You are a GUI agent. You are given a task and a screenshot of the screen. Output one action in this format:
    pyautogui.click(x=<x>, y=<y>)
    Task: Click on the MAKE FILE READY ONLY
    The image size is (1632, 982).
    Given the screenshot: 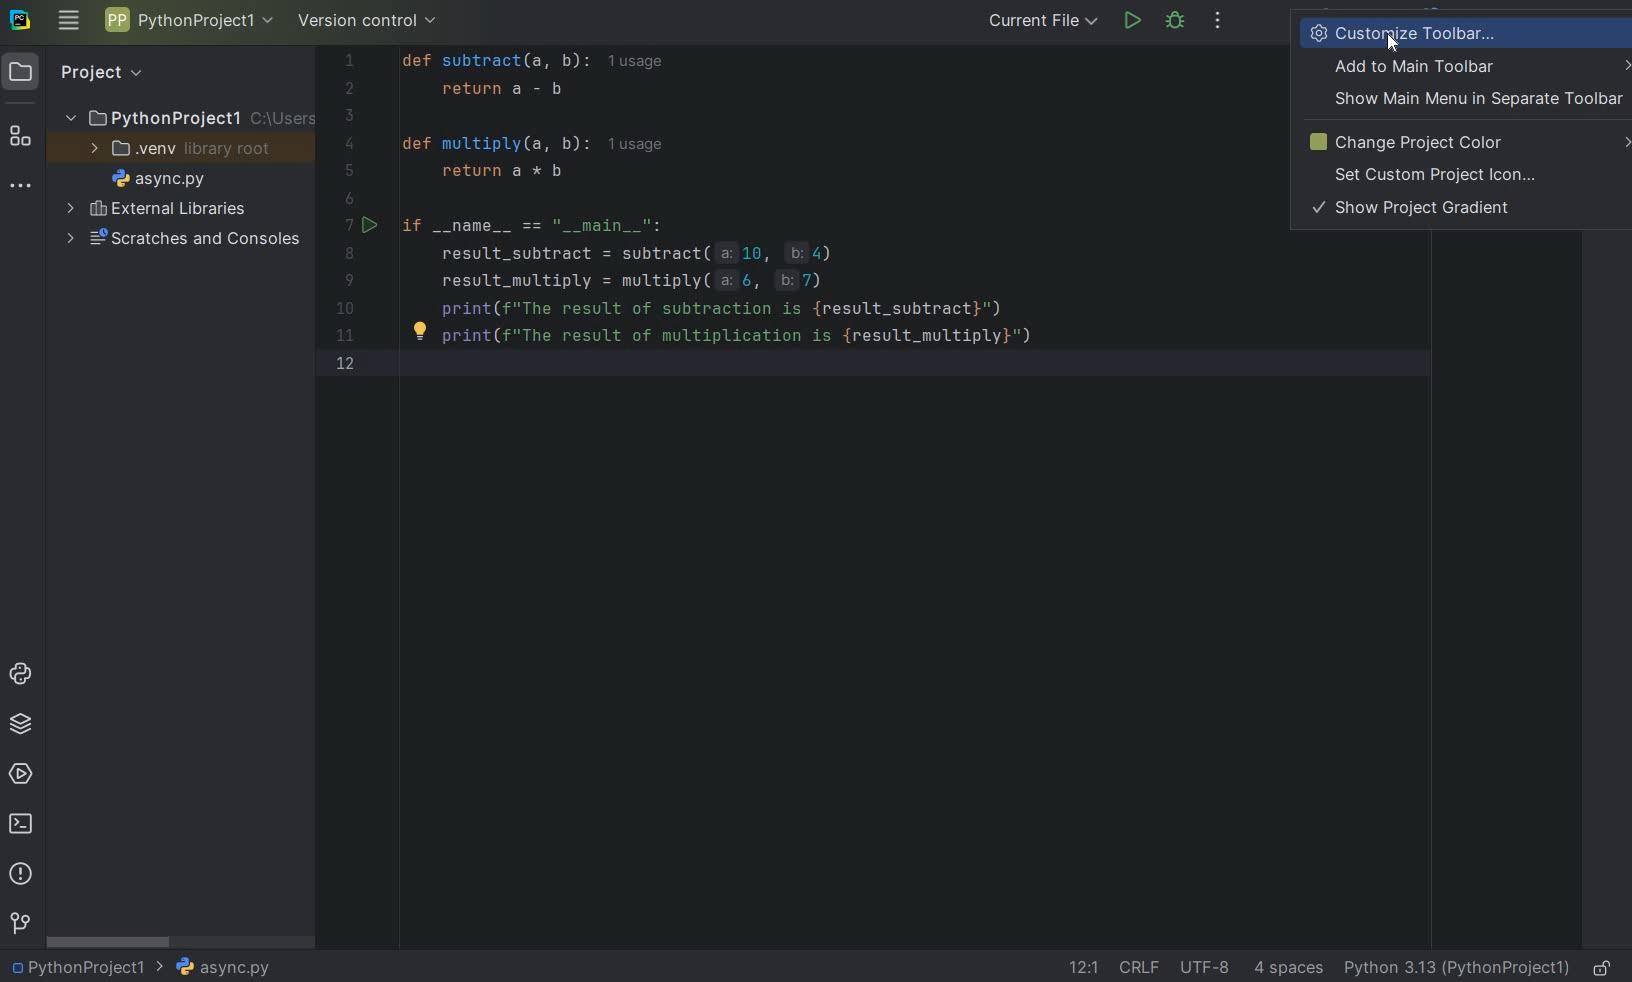 What is the action you would take?
    pyautogui.click(x=1606, y=966)
    